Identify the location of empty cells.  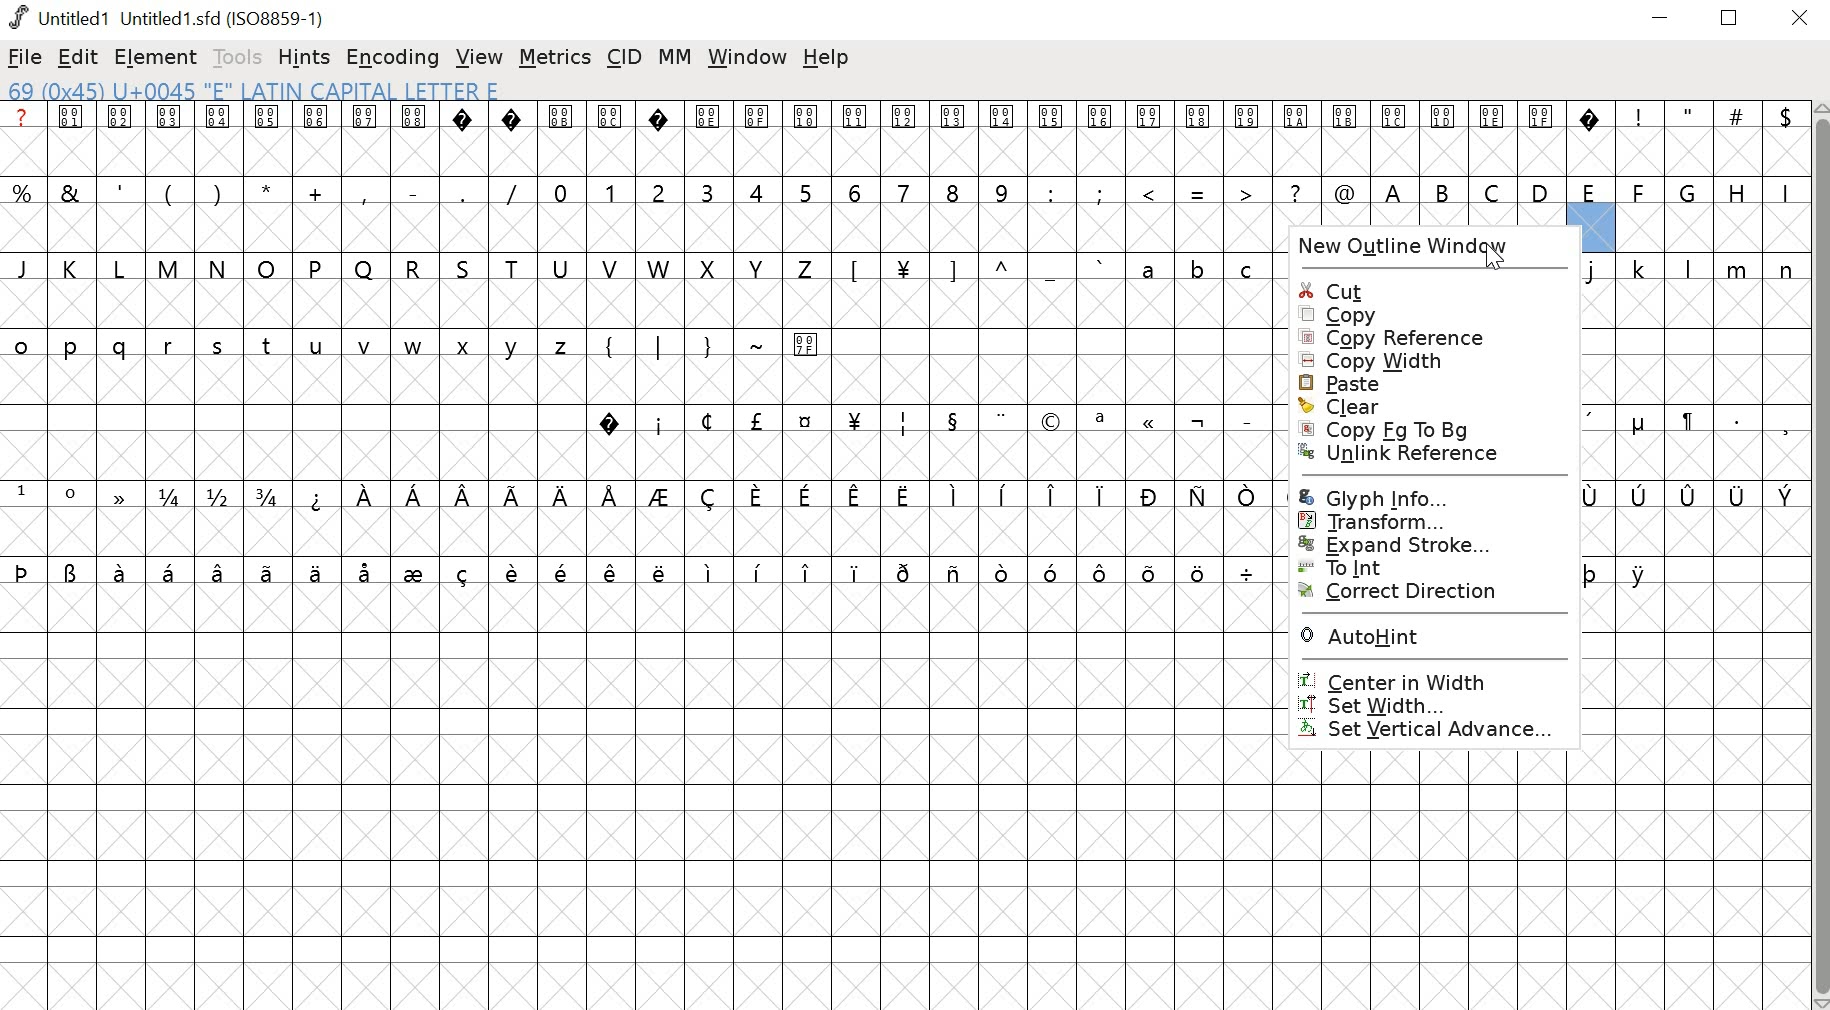
(640, 305).